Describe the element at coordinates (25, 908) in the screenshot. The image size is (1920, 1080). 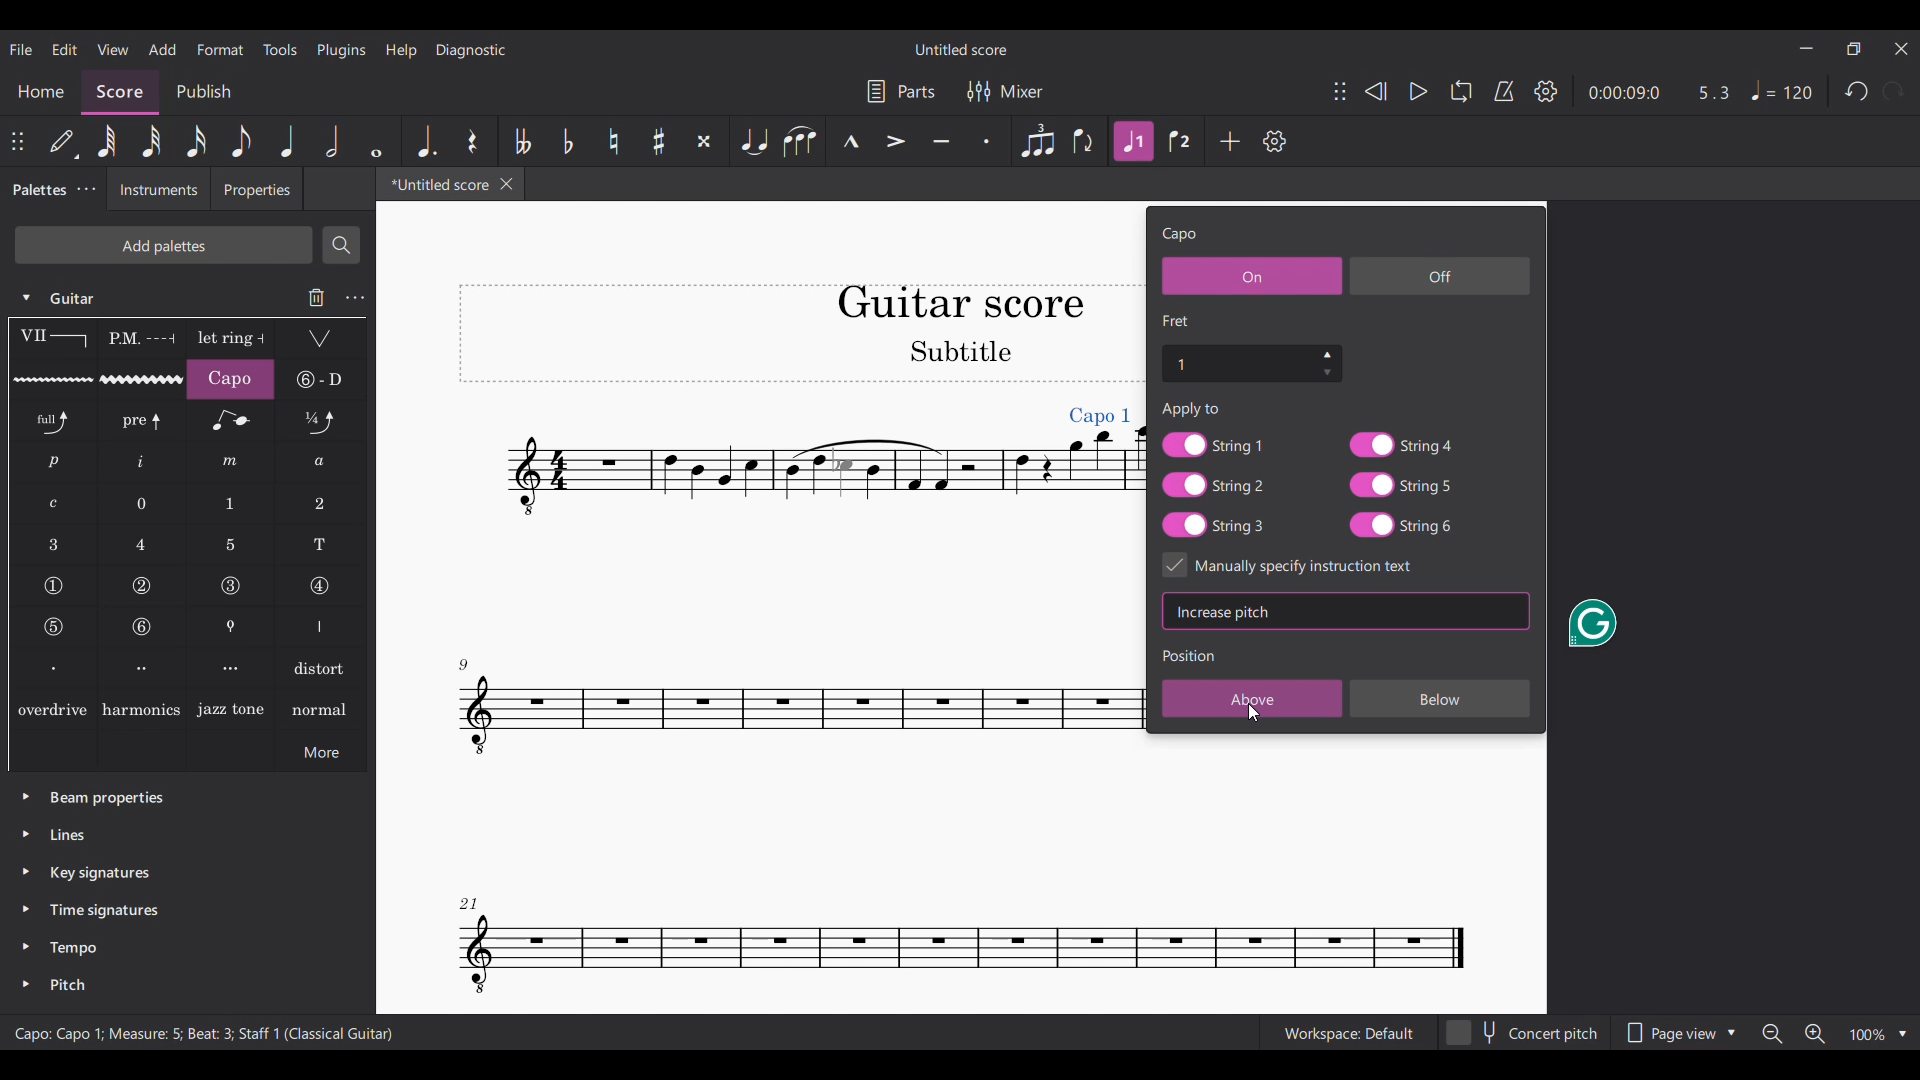
I see `Click to expand time signatures palette` at that location.